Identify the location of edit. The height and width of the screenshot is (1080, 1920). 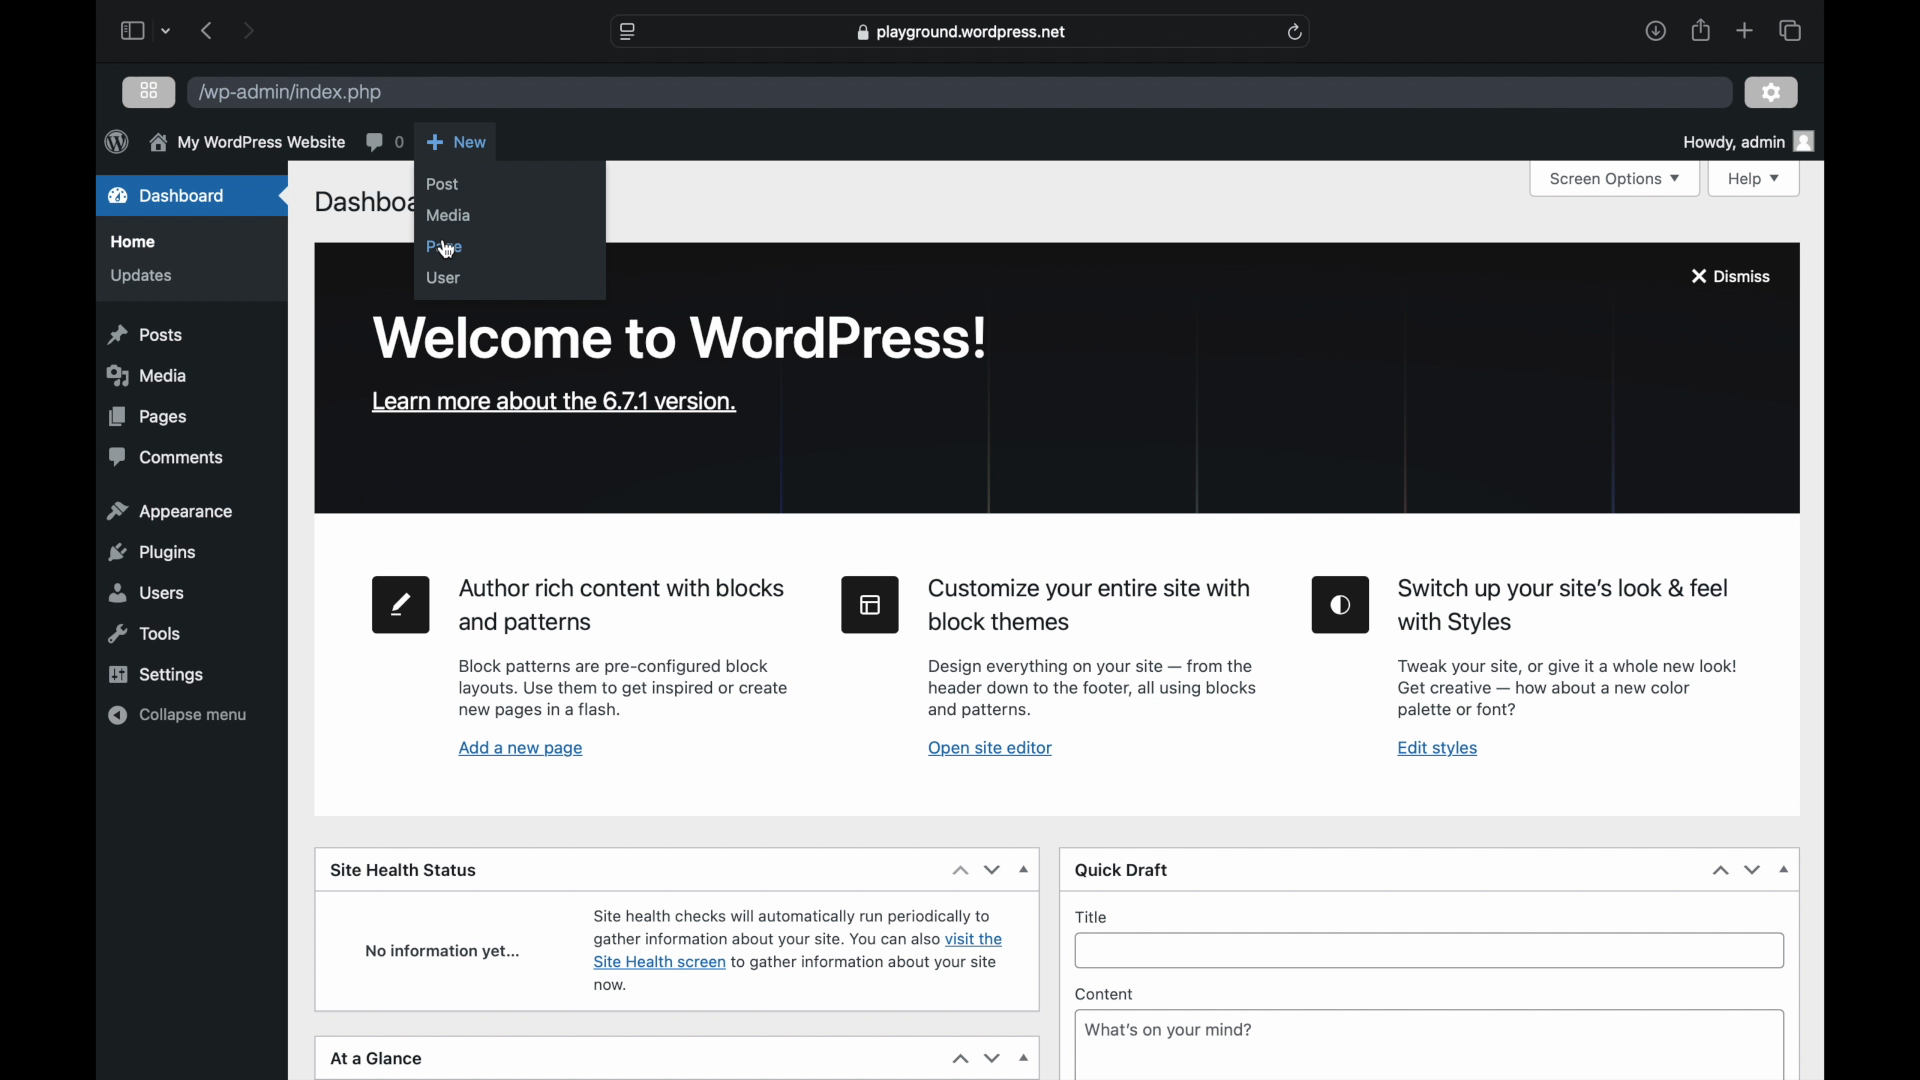
(401, 605).